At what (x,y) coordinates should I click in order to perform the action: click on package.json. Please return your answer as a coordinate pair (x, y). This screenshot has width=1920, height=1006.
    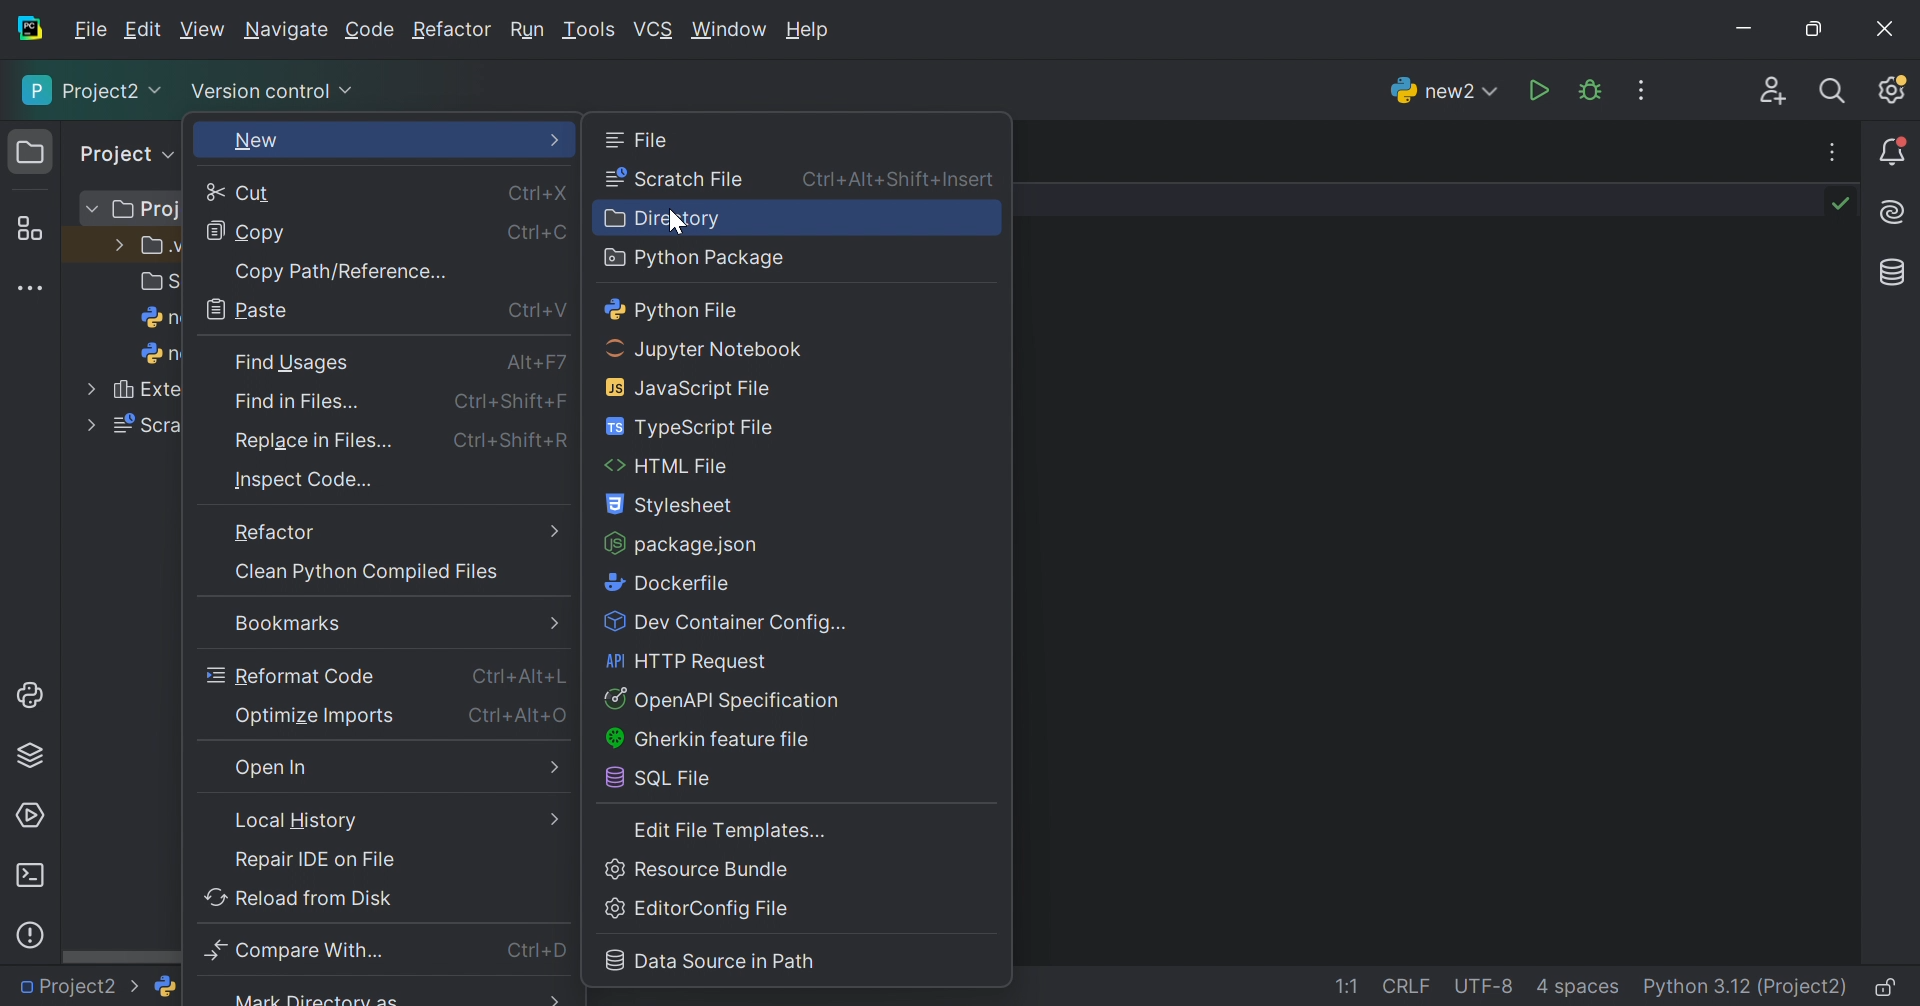
    Looking at the image, I should click on (687, 546).